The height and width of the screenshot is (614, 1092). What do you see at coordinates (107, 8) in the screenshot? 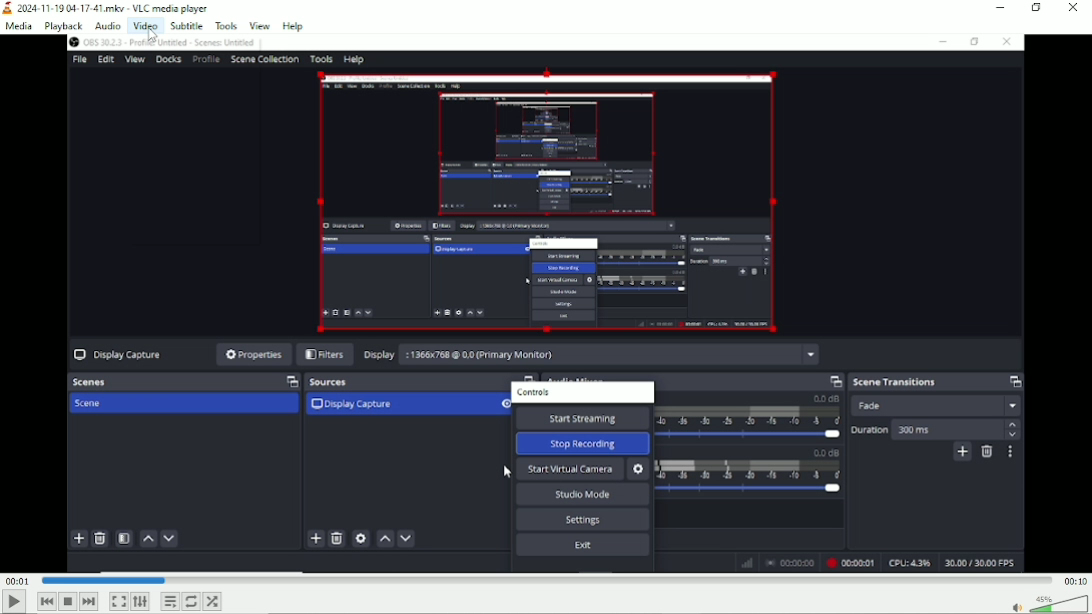
I see `title` at bounding box center [107, 8].